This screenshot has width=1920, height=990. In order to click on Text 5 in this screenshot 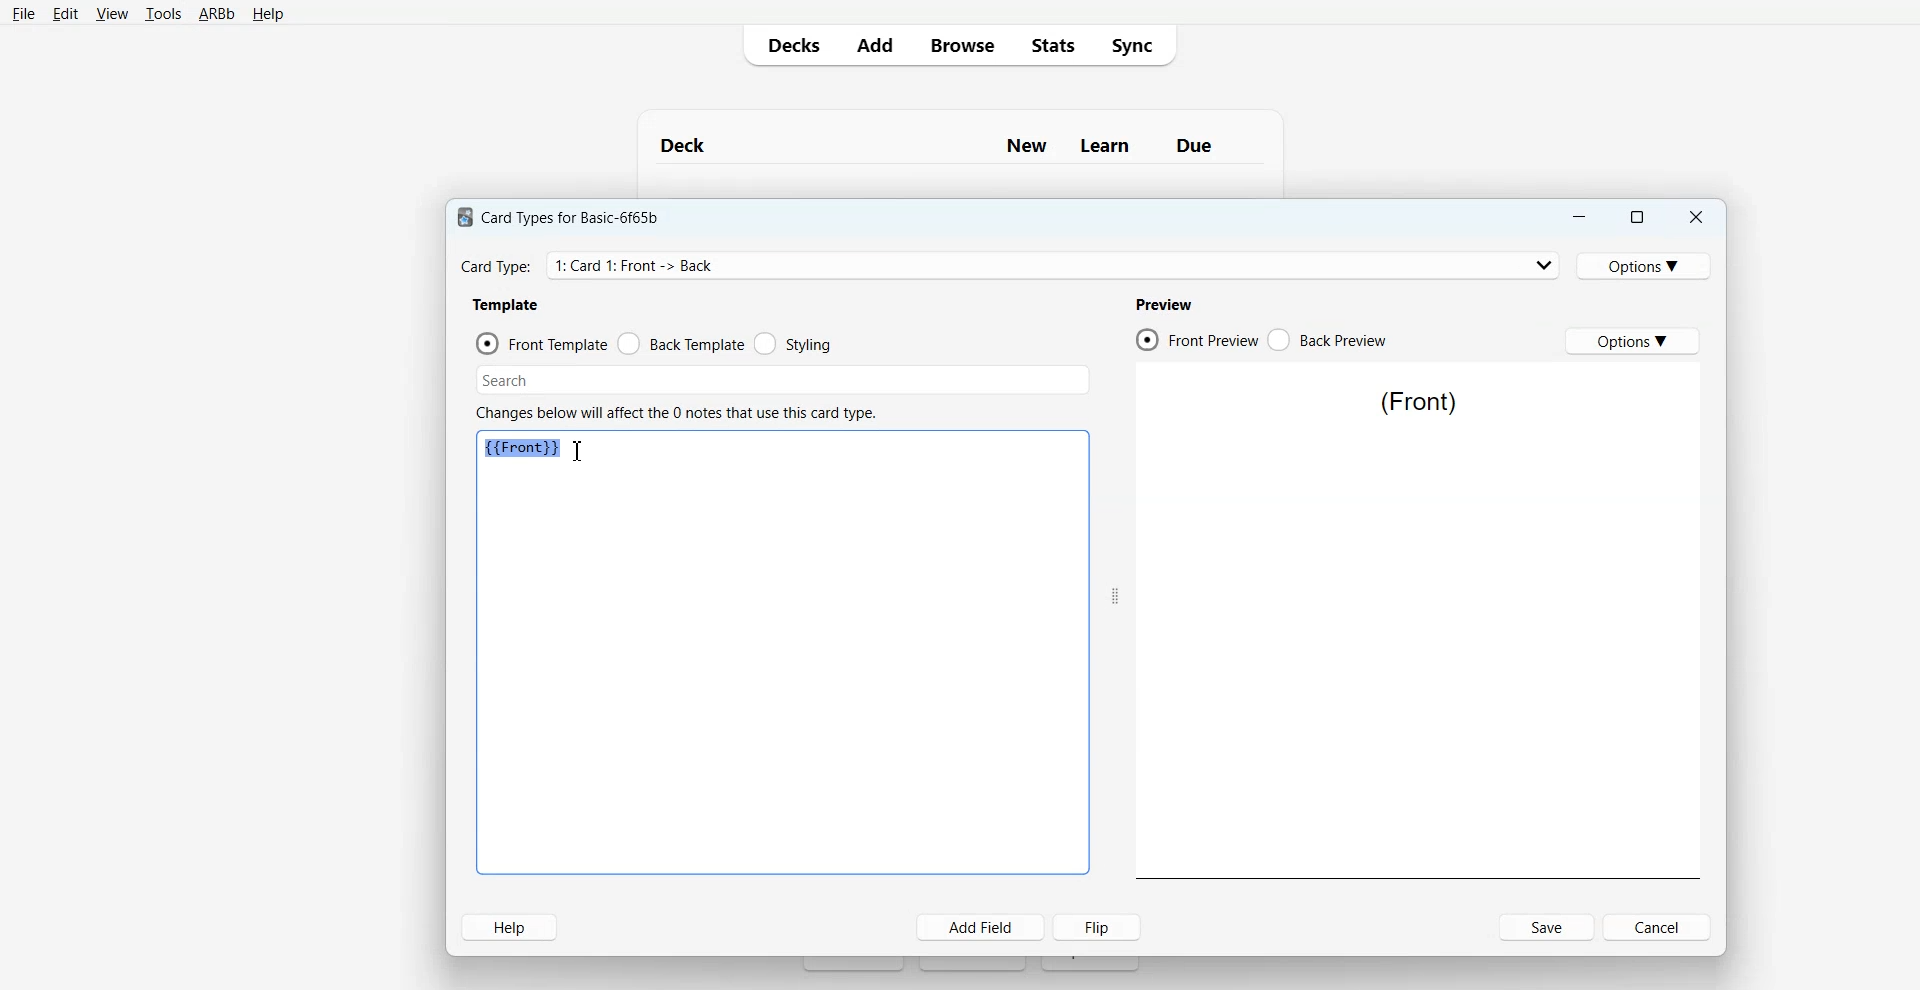, I will do `click(1423, 400)`.